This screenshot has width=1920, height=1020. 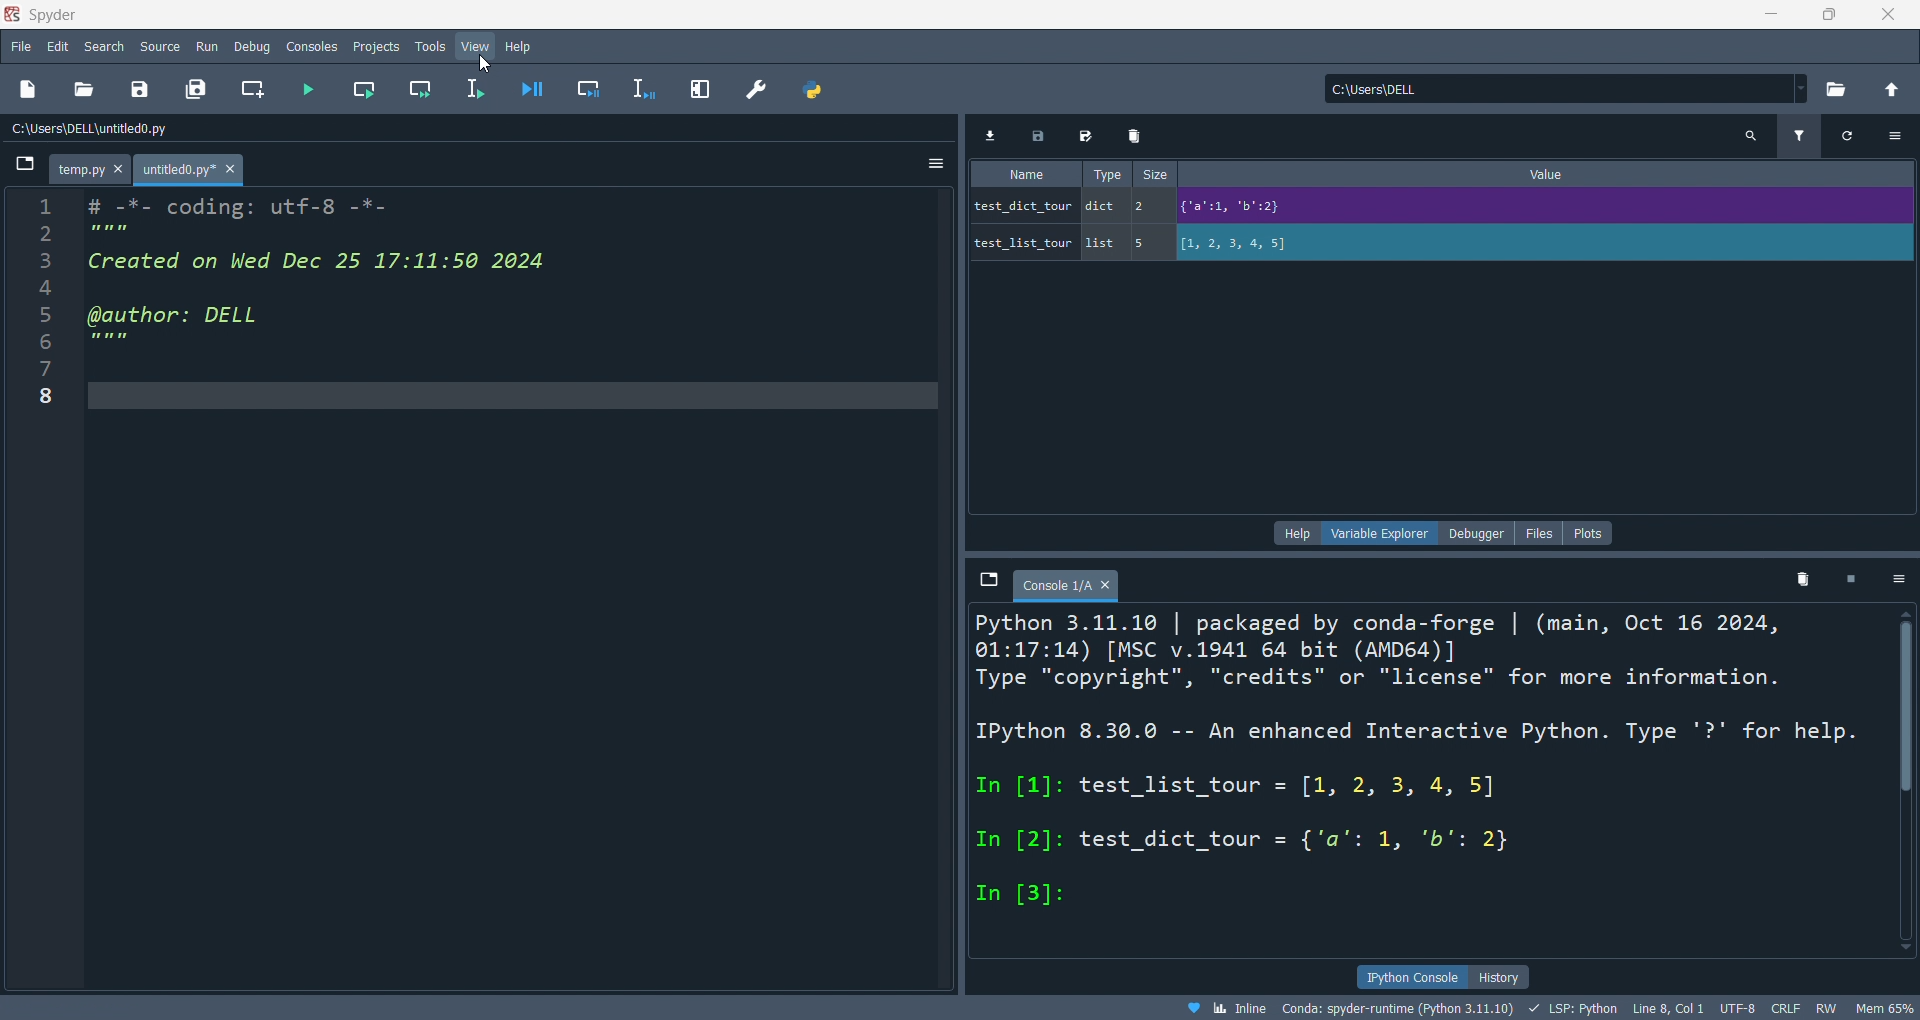 I want to click on help, so click(x=522, y=46).